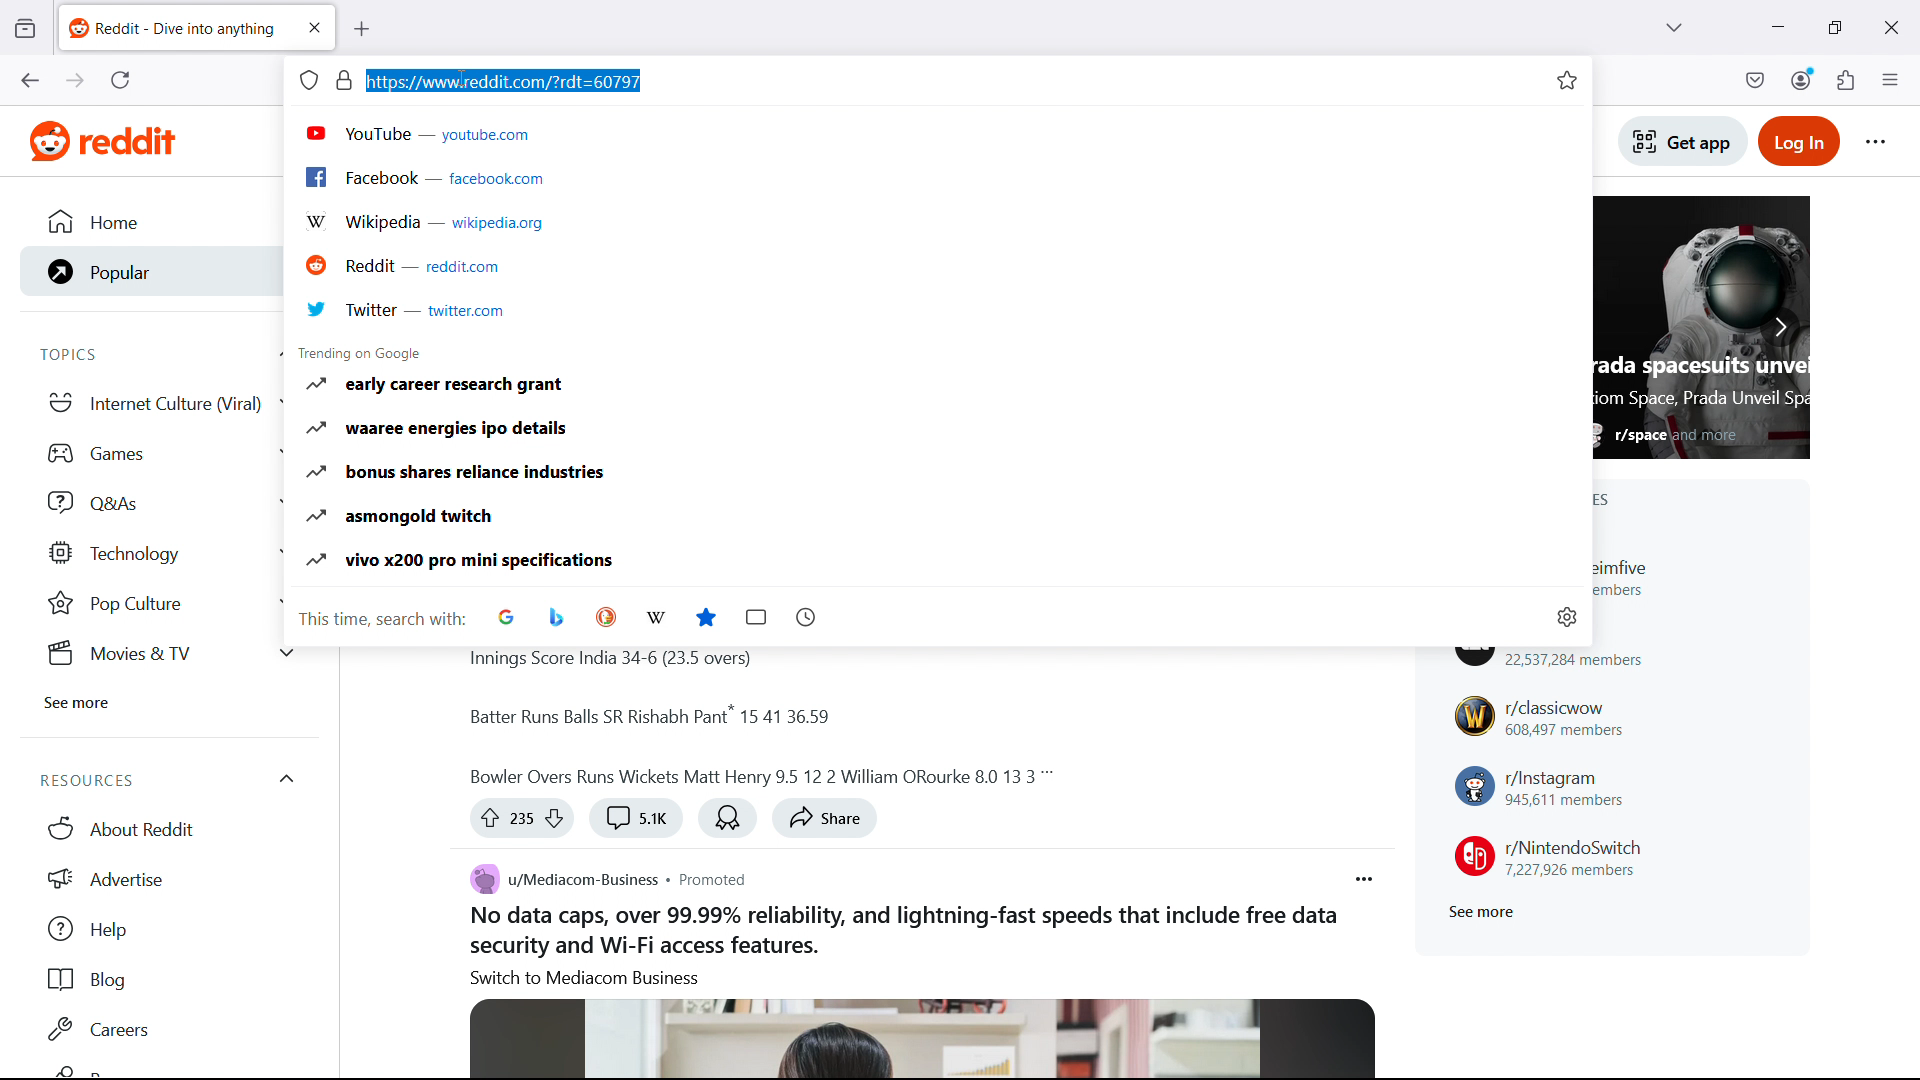  I want to click on history, so click(807, 619).